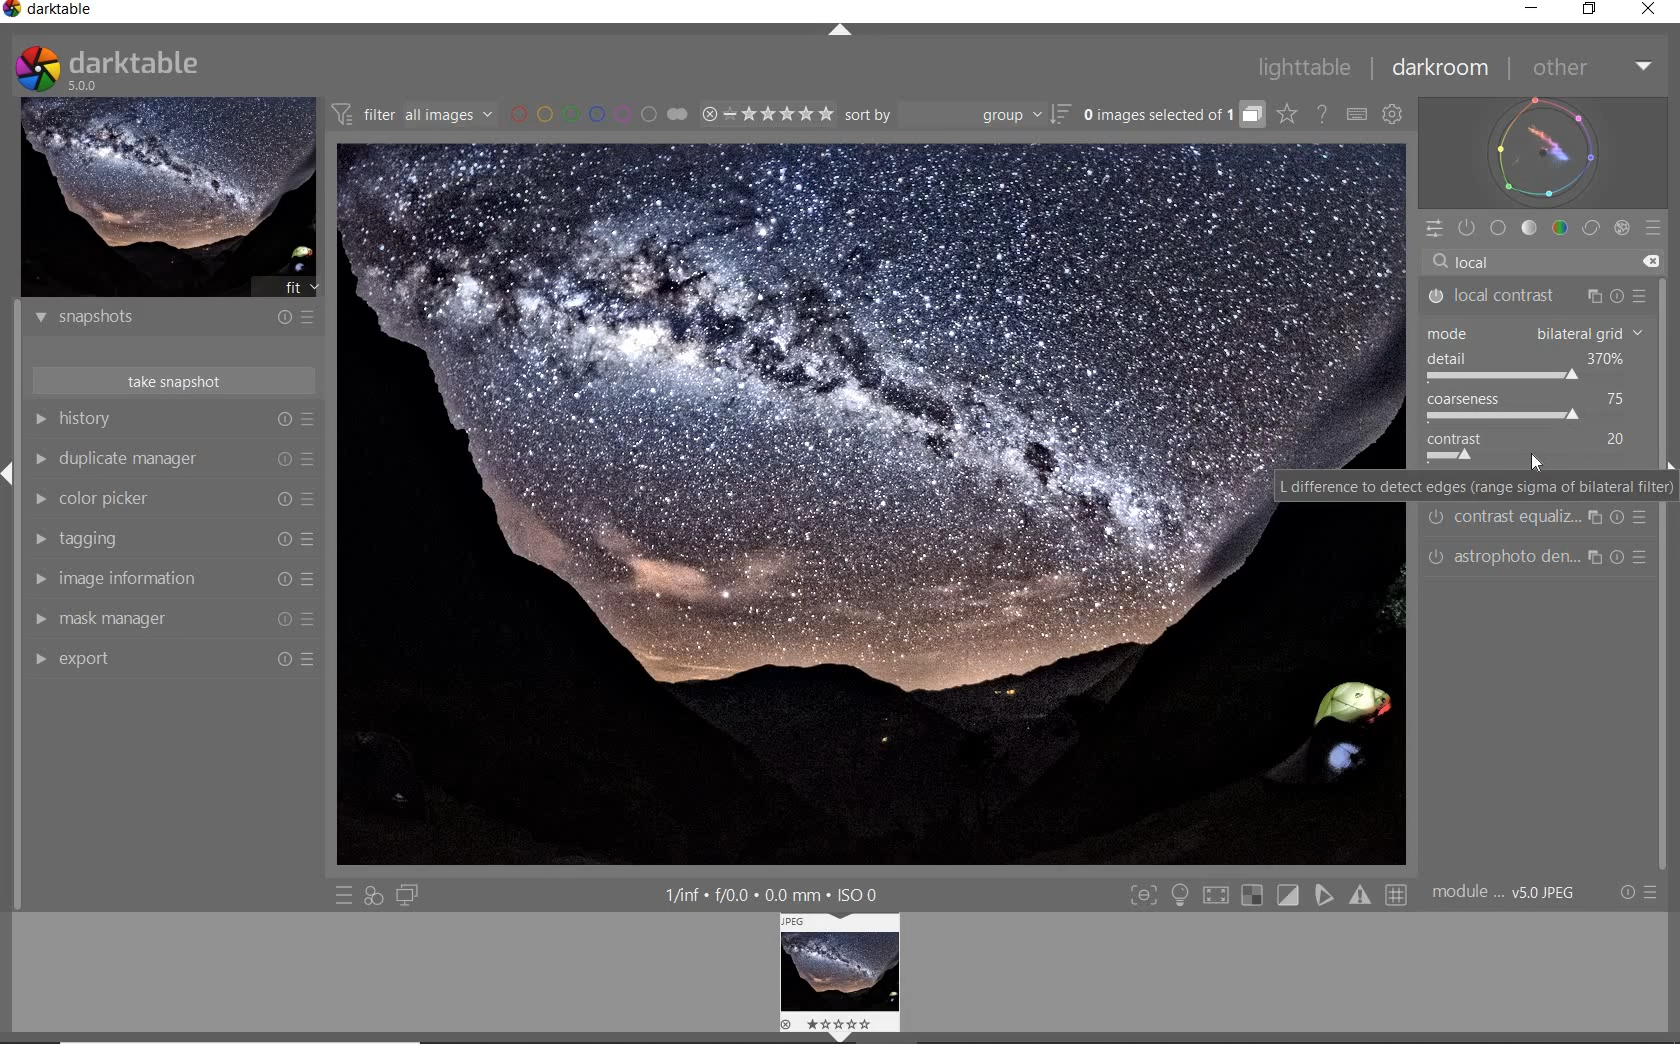 This screenshot has height=1044, width=1680. I want to click on EXPAND, so click(10, 472).